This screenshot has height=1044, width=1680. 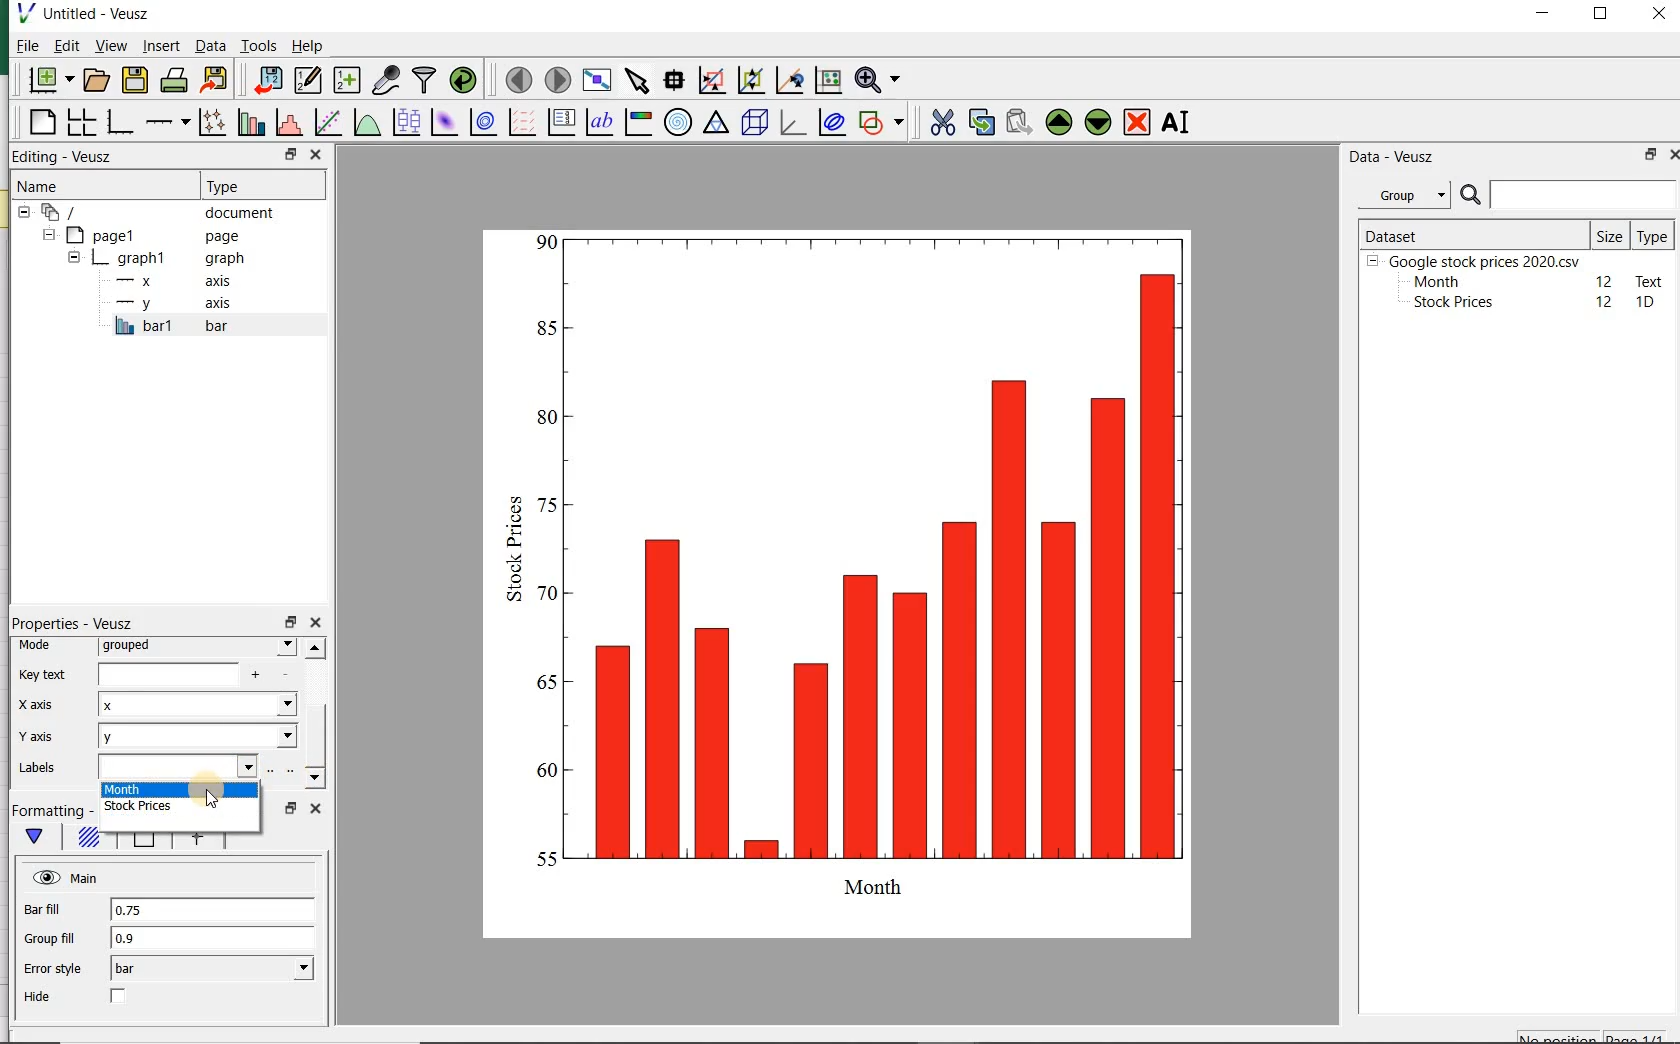 I want to click on Properties - Veusz, so click(x=78, y=623).